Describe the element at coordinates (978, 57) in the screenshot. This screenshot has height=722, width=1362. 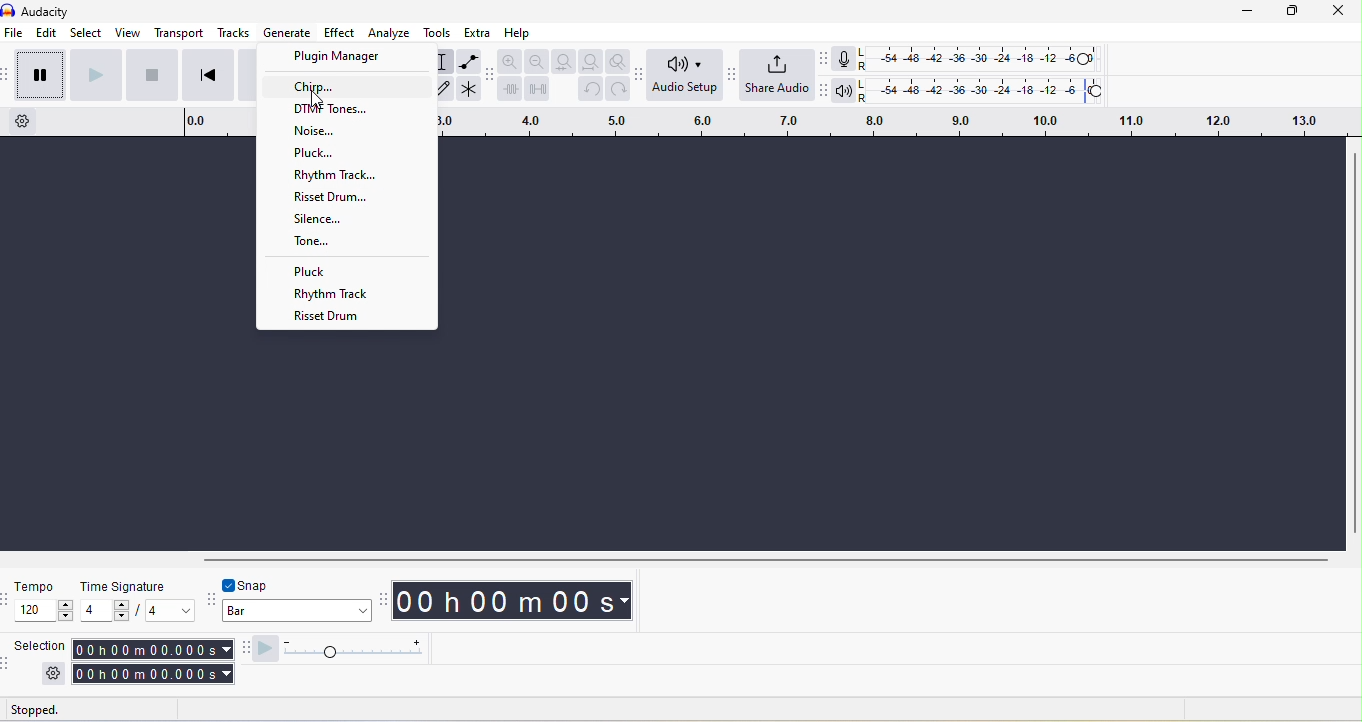
I see `recording level` at that location.